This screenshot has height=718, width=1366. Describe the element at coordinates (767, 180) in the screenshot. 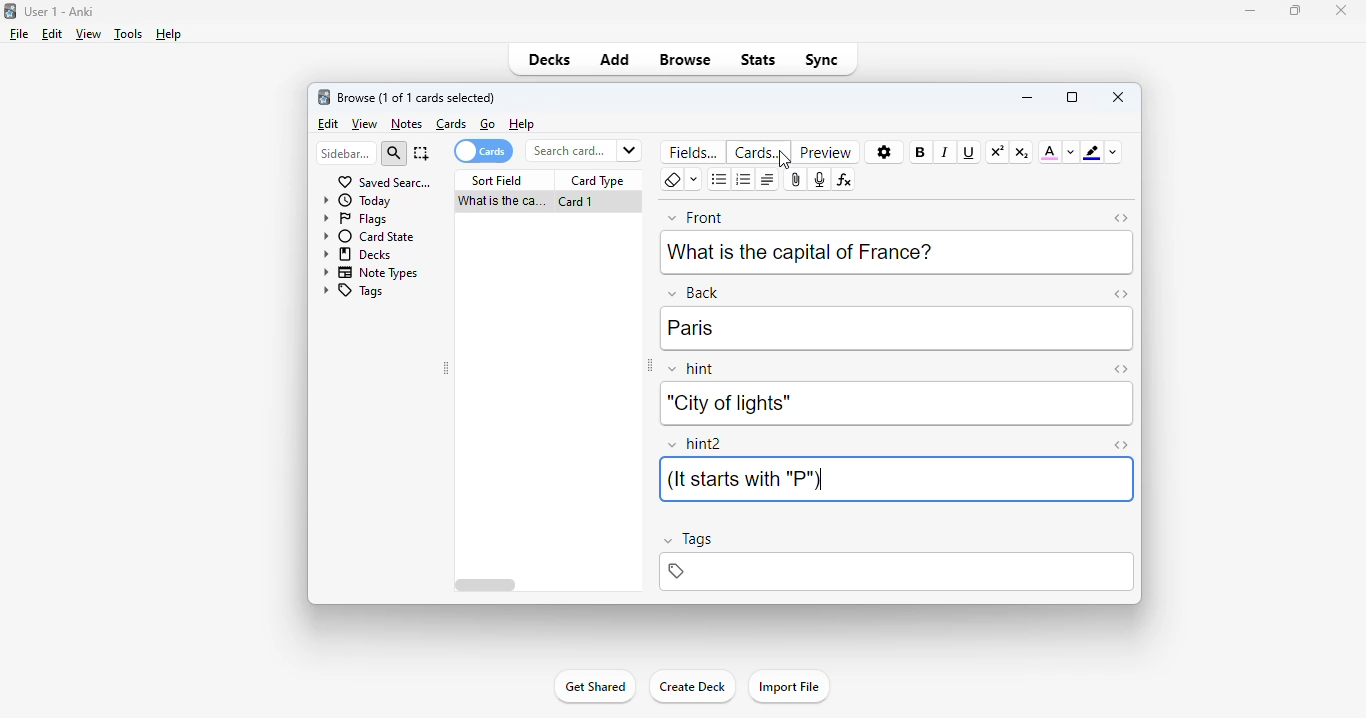

I see `alignment` at that location.